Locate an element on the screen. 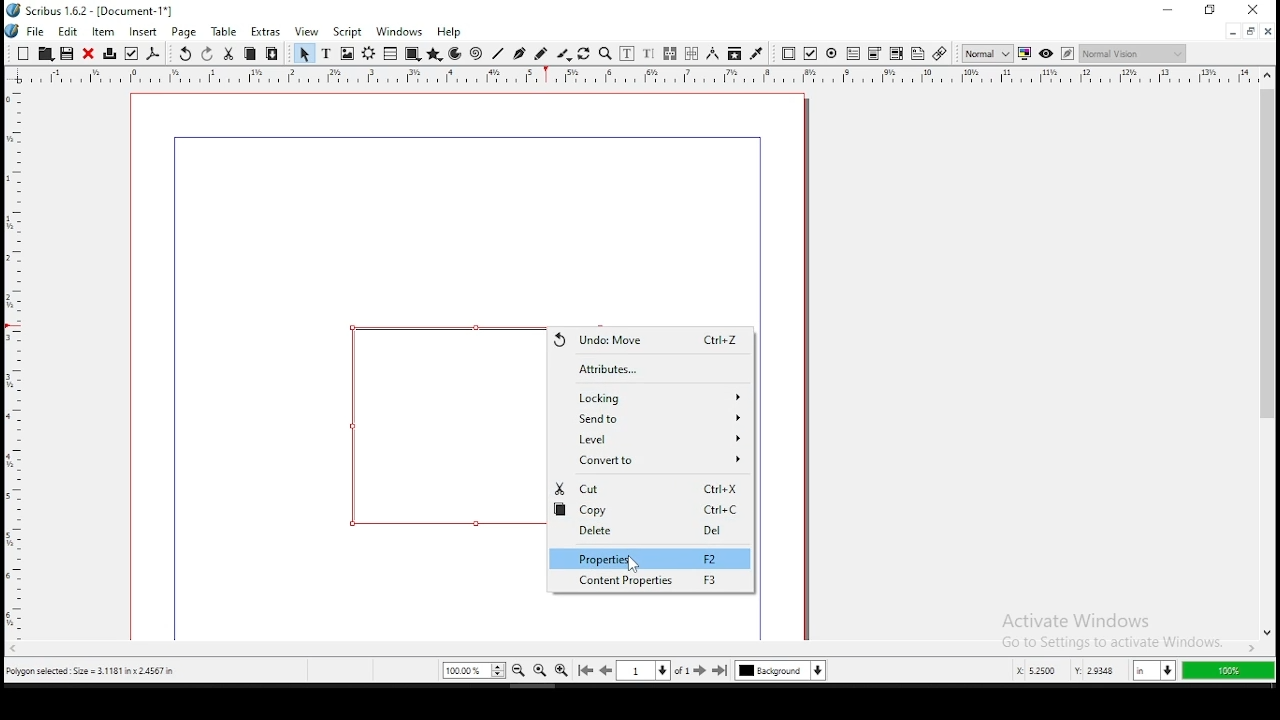  freehand line is located at coordinates (541, 53).